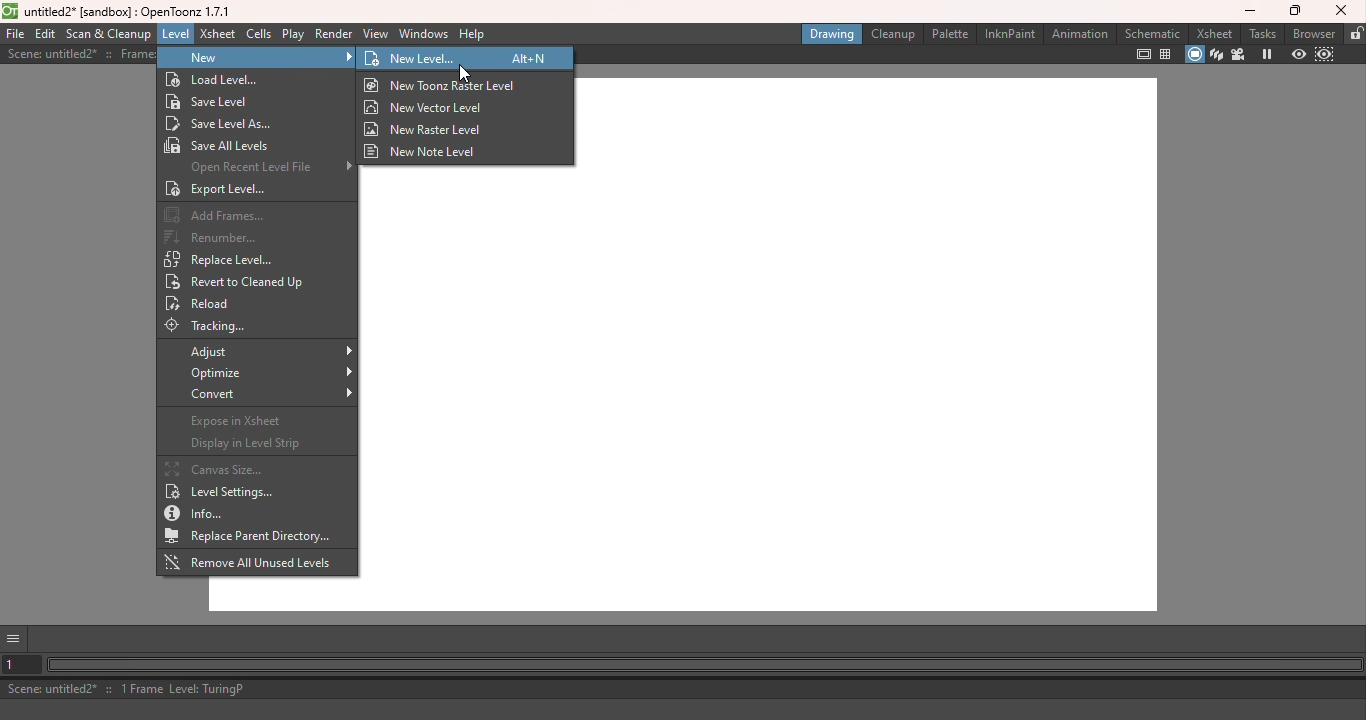  I want to click on Horizontal scroll bar, so click(705, 666).